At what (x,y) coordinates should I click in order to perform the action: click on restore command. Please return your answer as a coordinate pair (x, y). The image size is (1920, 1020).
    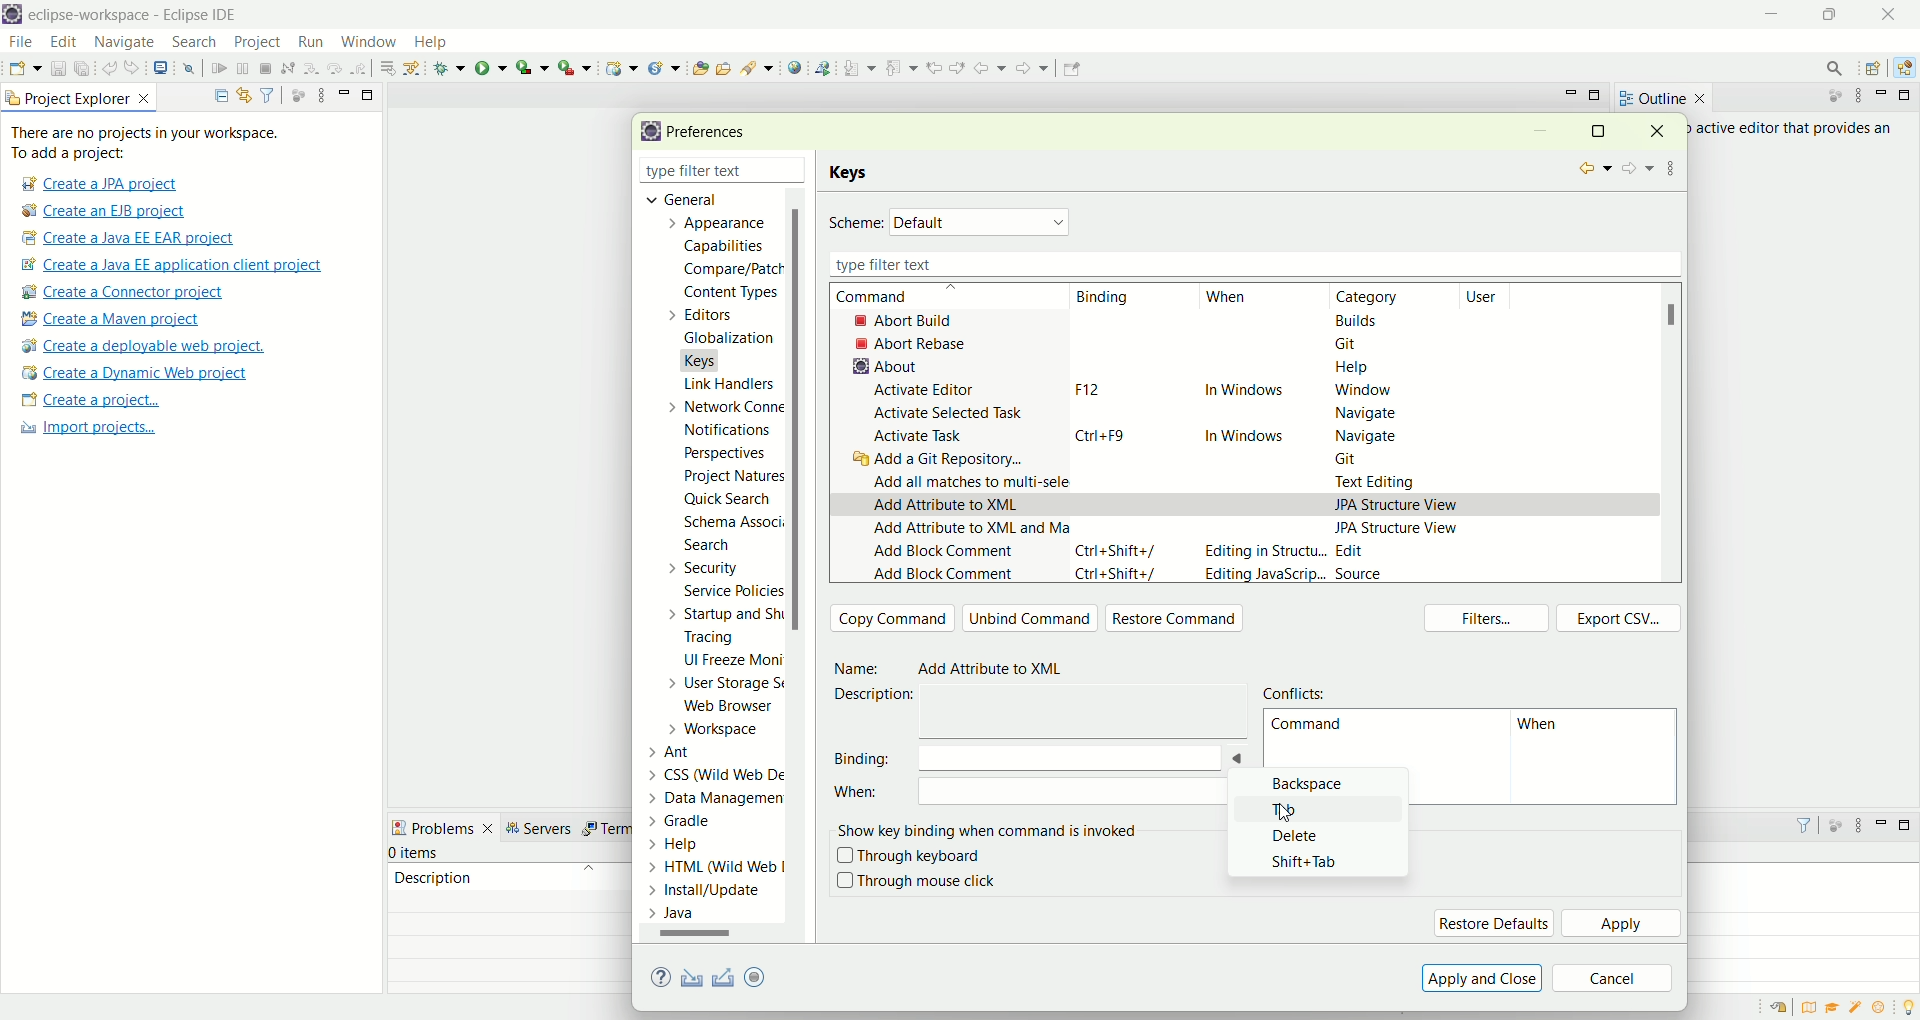
    Looking at the image, I should click on (1180, 620).